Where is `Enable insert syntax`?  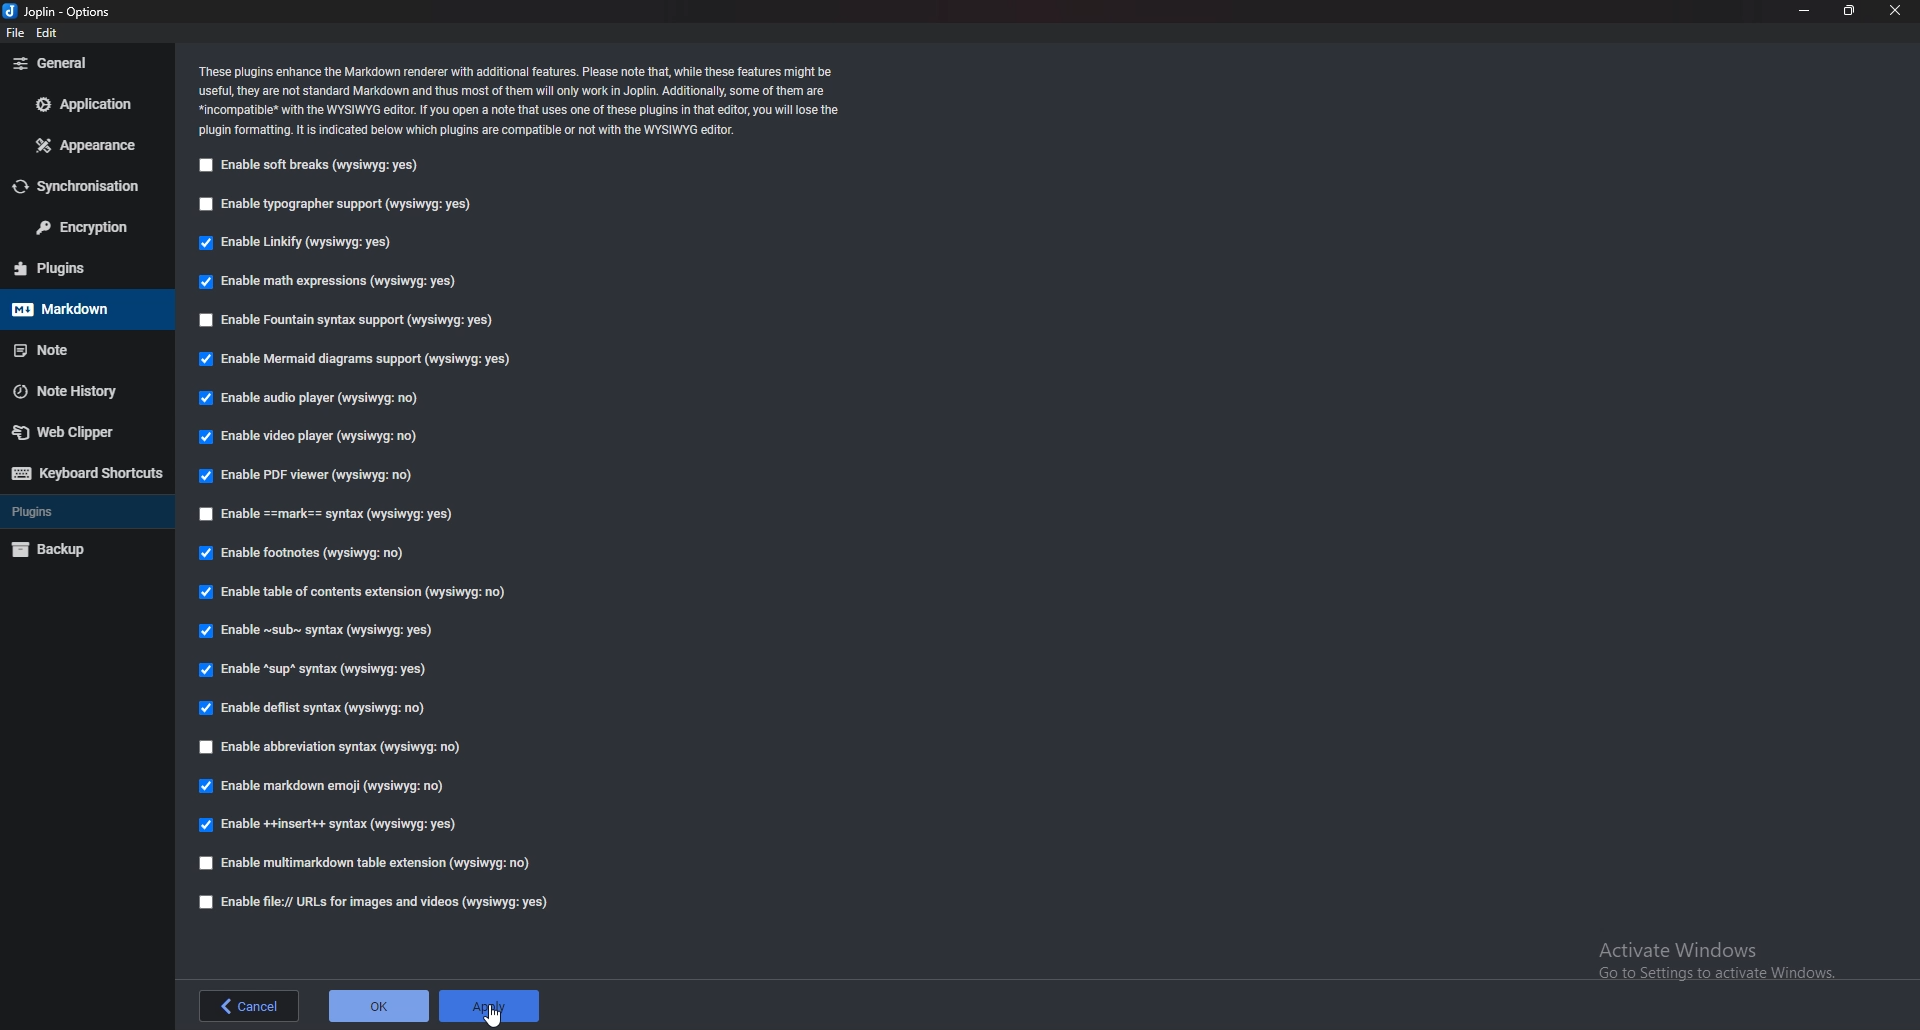
Enable insert syntax is located at coordinates (329, 823).